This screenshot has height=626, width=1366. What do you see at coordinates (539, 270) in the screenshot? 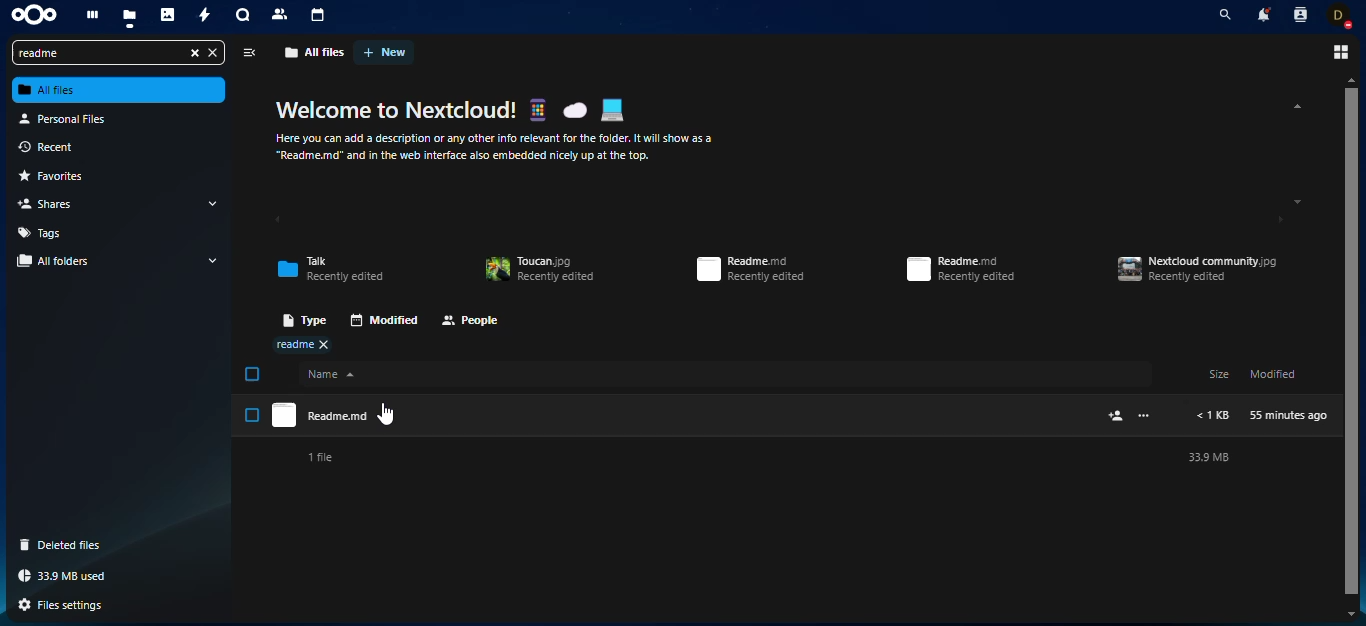
I see `Toucan.jpg Recently edited` at bounding box center [539, 270].